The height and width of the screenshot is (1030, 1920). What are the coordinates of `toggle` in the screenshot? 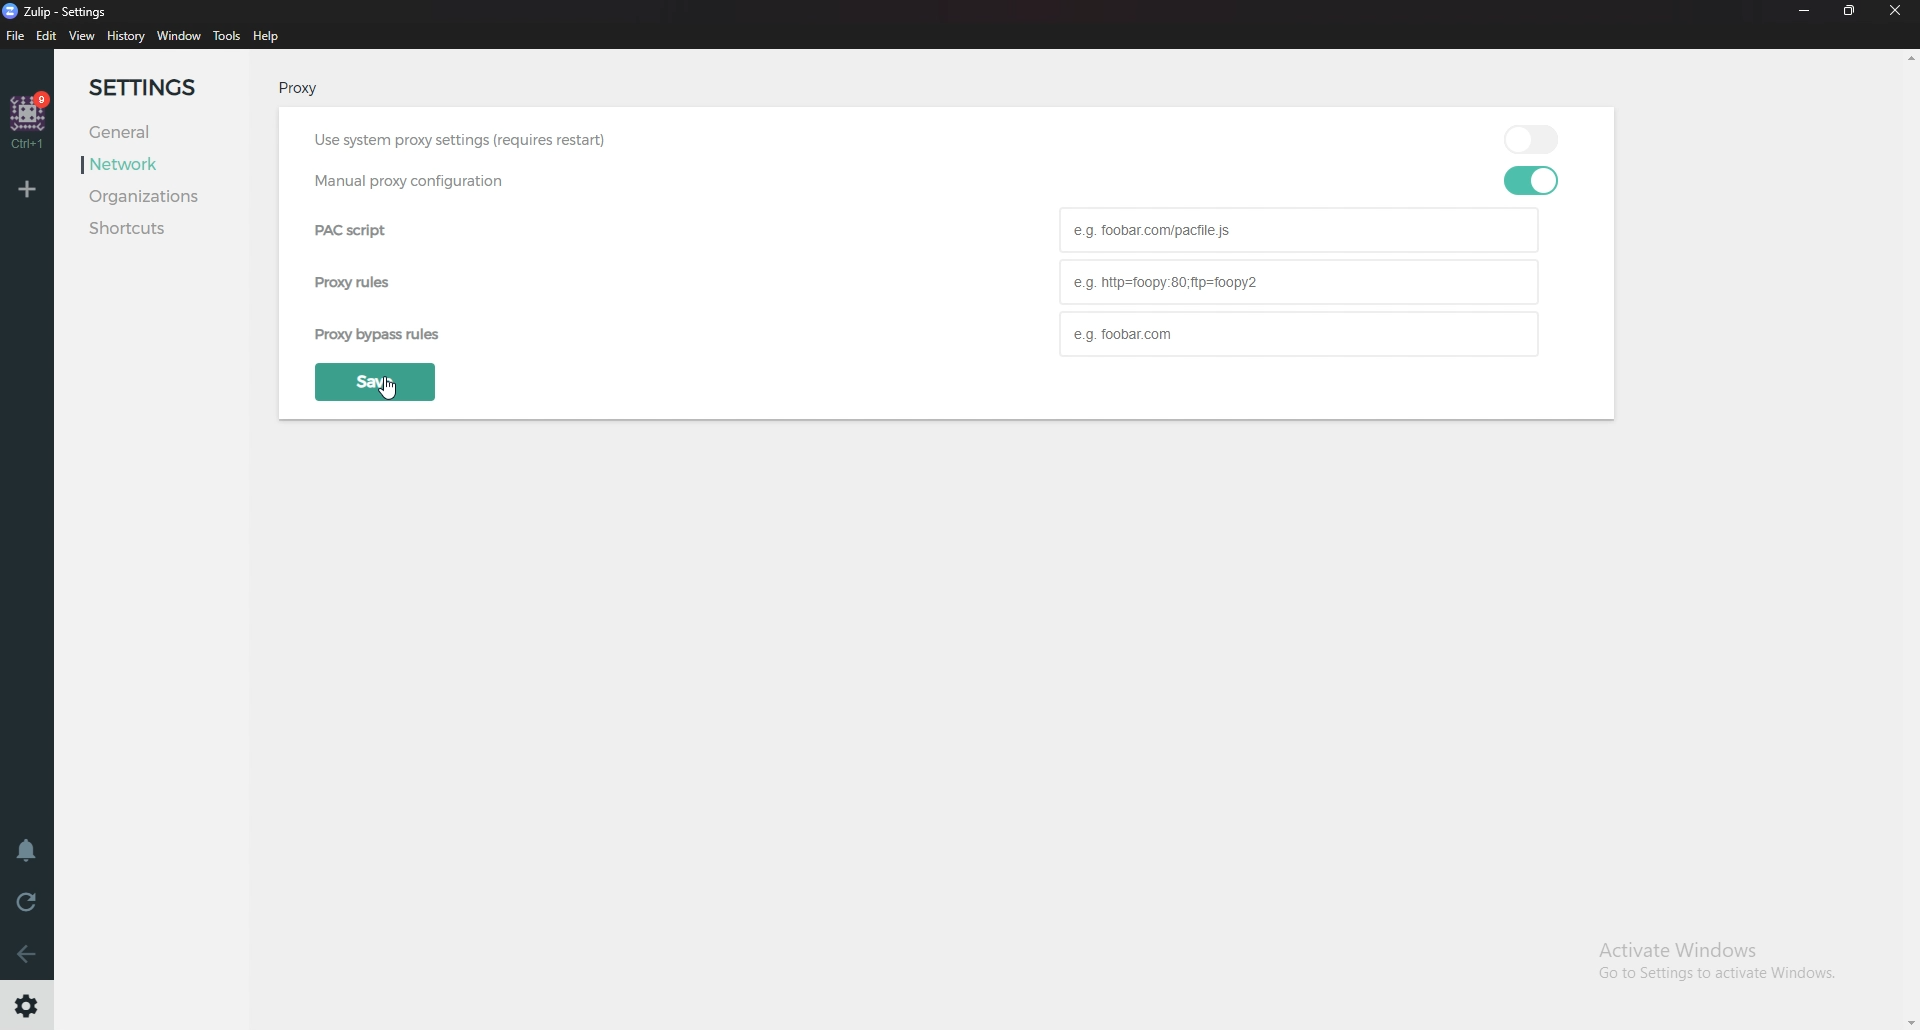 It's located at (1532, 180).